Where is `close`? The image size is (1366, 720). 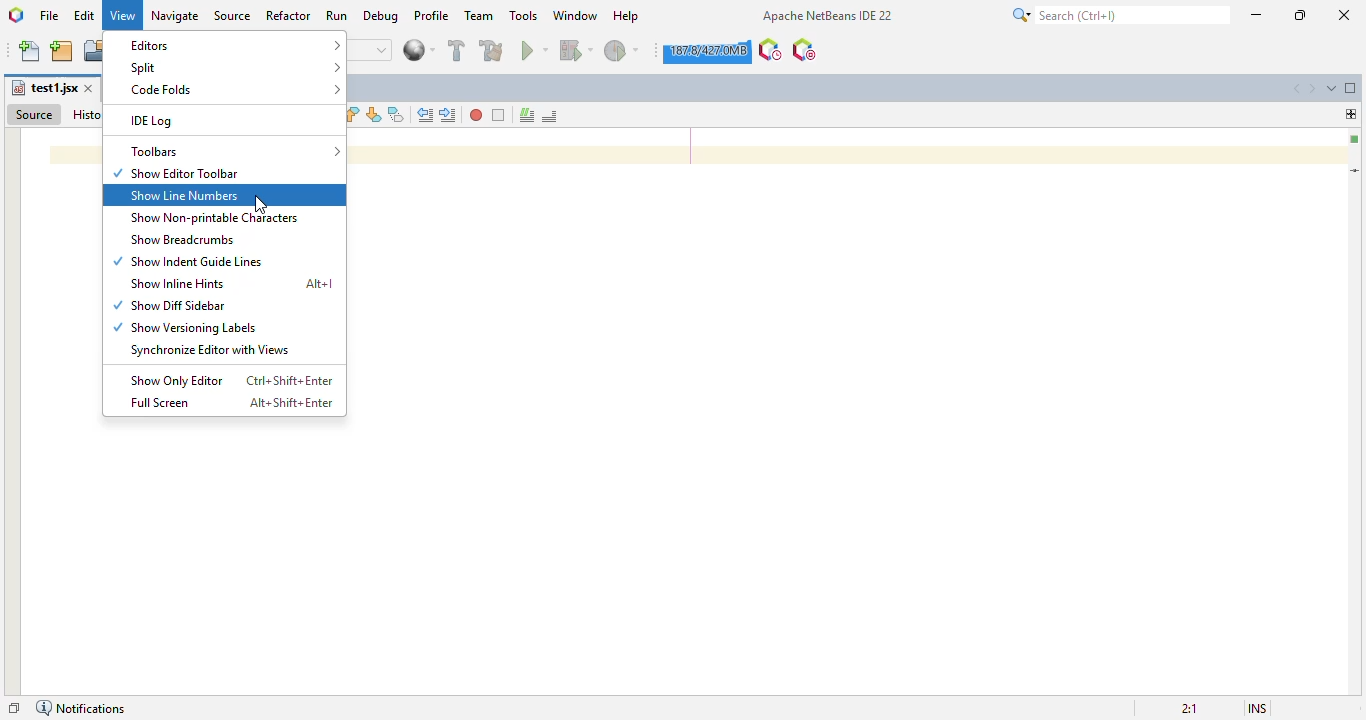
close is located at coordinates (89, 88).